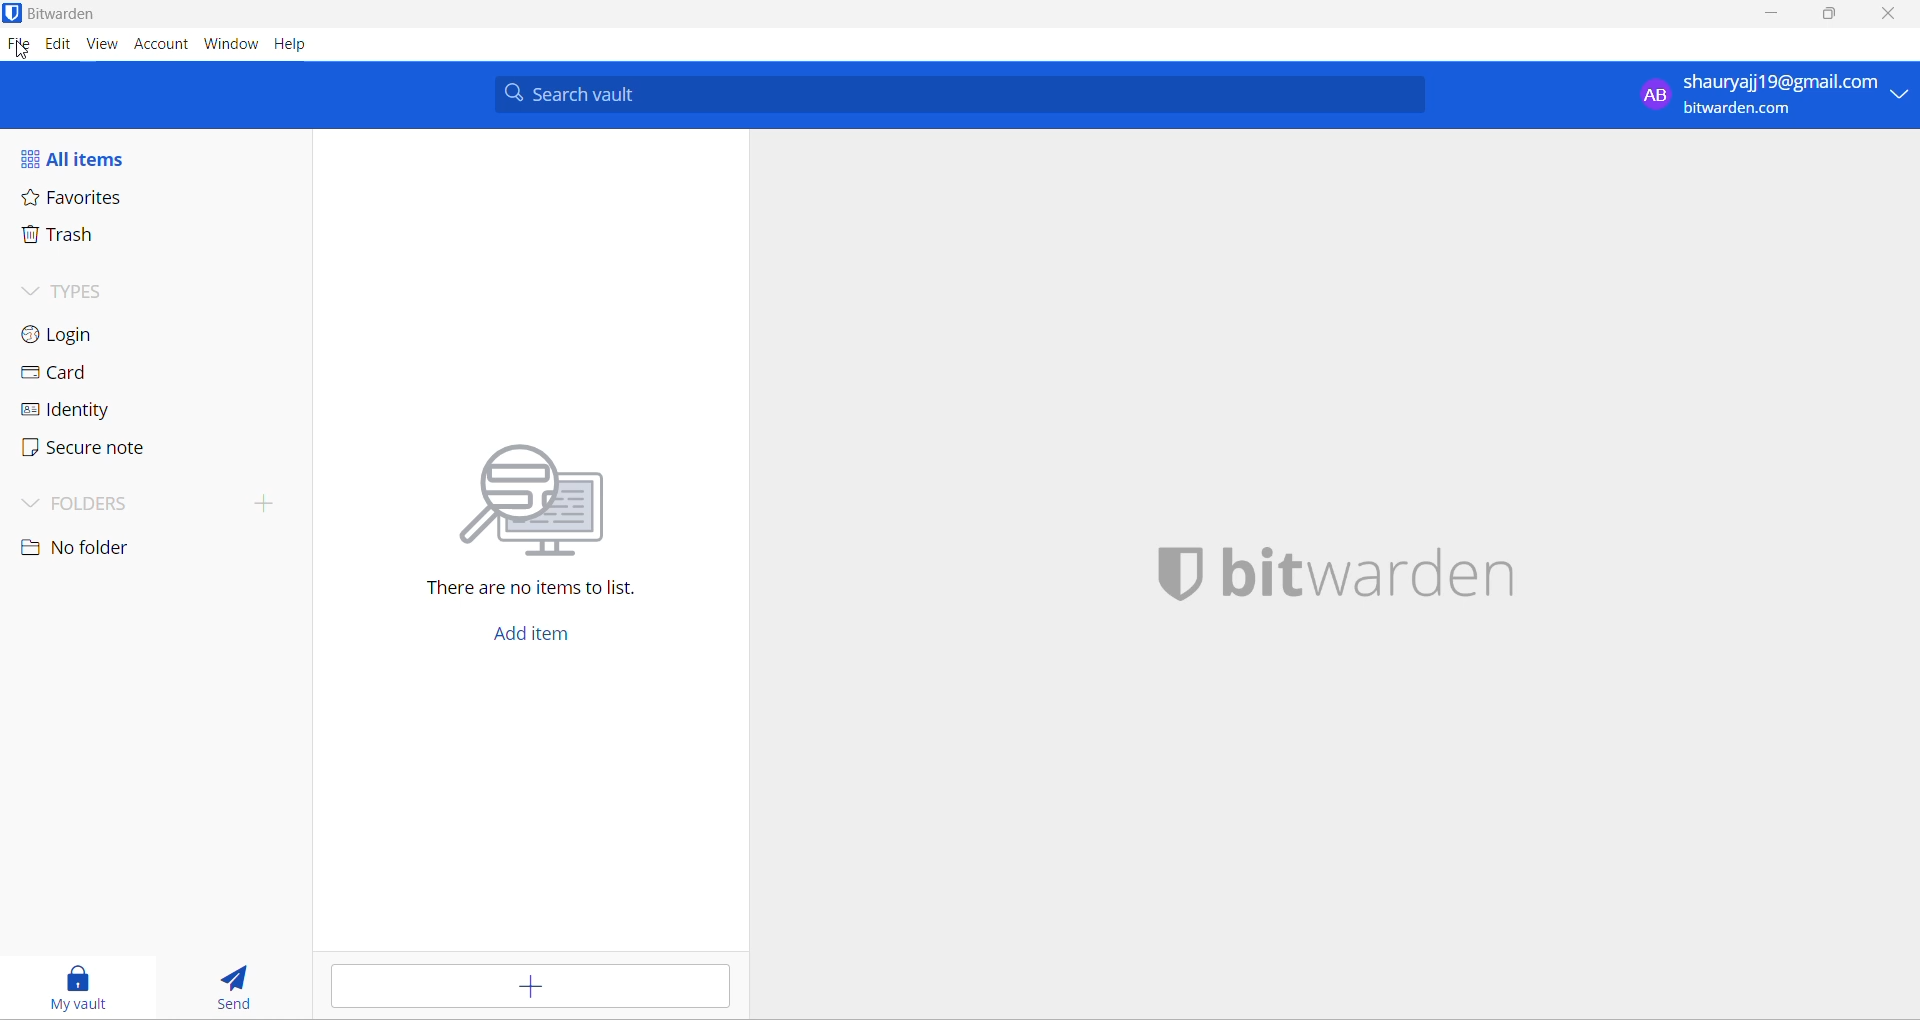 The height and width of the screenshot is (1020, 1920). I want to click on card, so click(79, 375).